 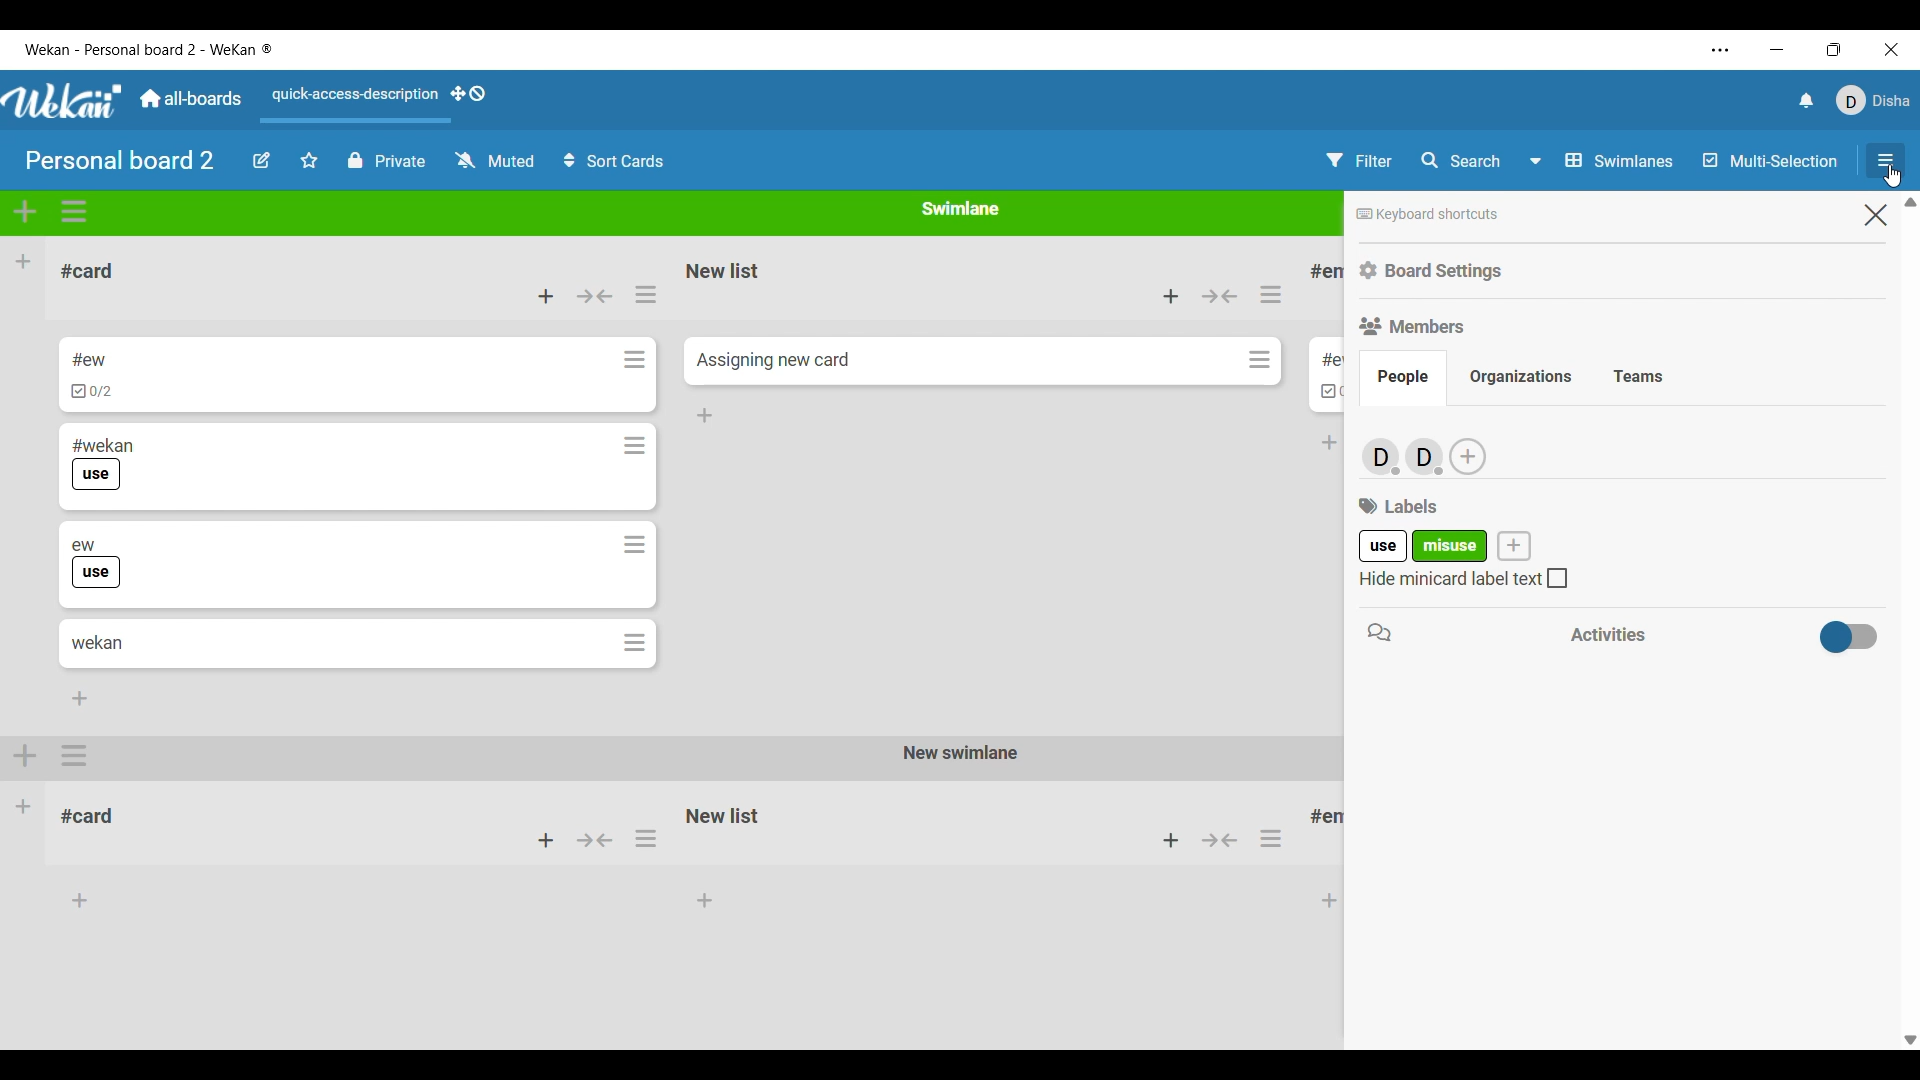 What do you see at coordinates (97, 643) in the screenshot?
I see `Card title` at bounding box center [97, 643].